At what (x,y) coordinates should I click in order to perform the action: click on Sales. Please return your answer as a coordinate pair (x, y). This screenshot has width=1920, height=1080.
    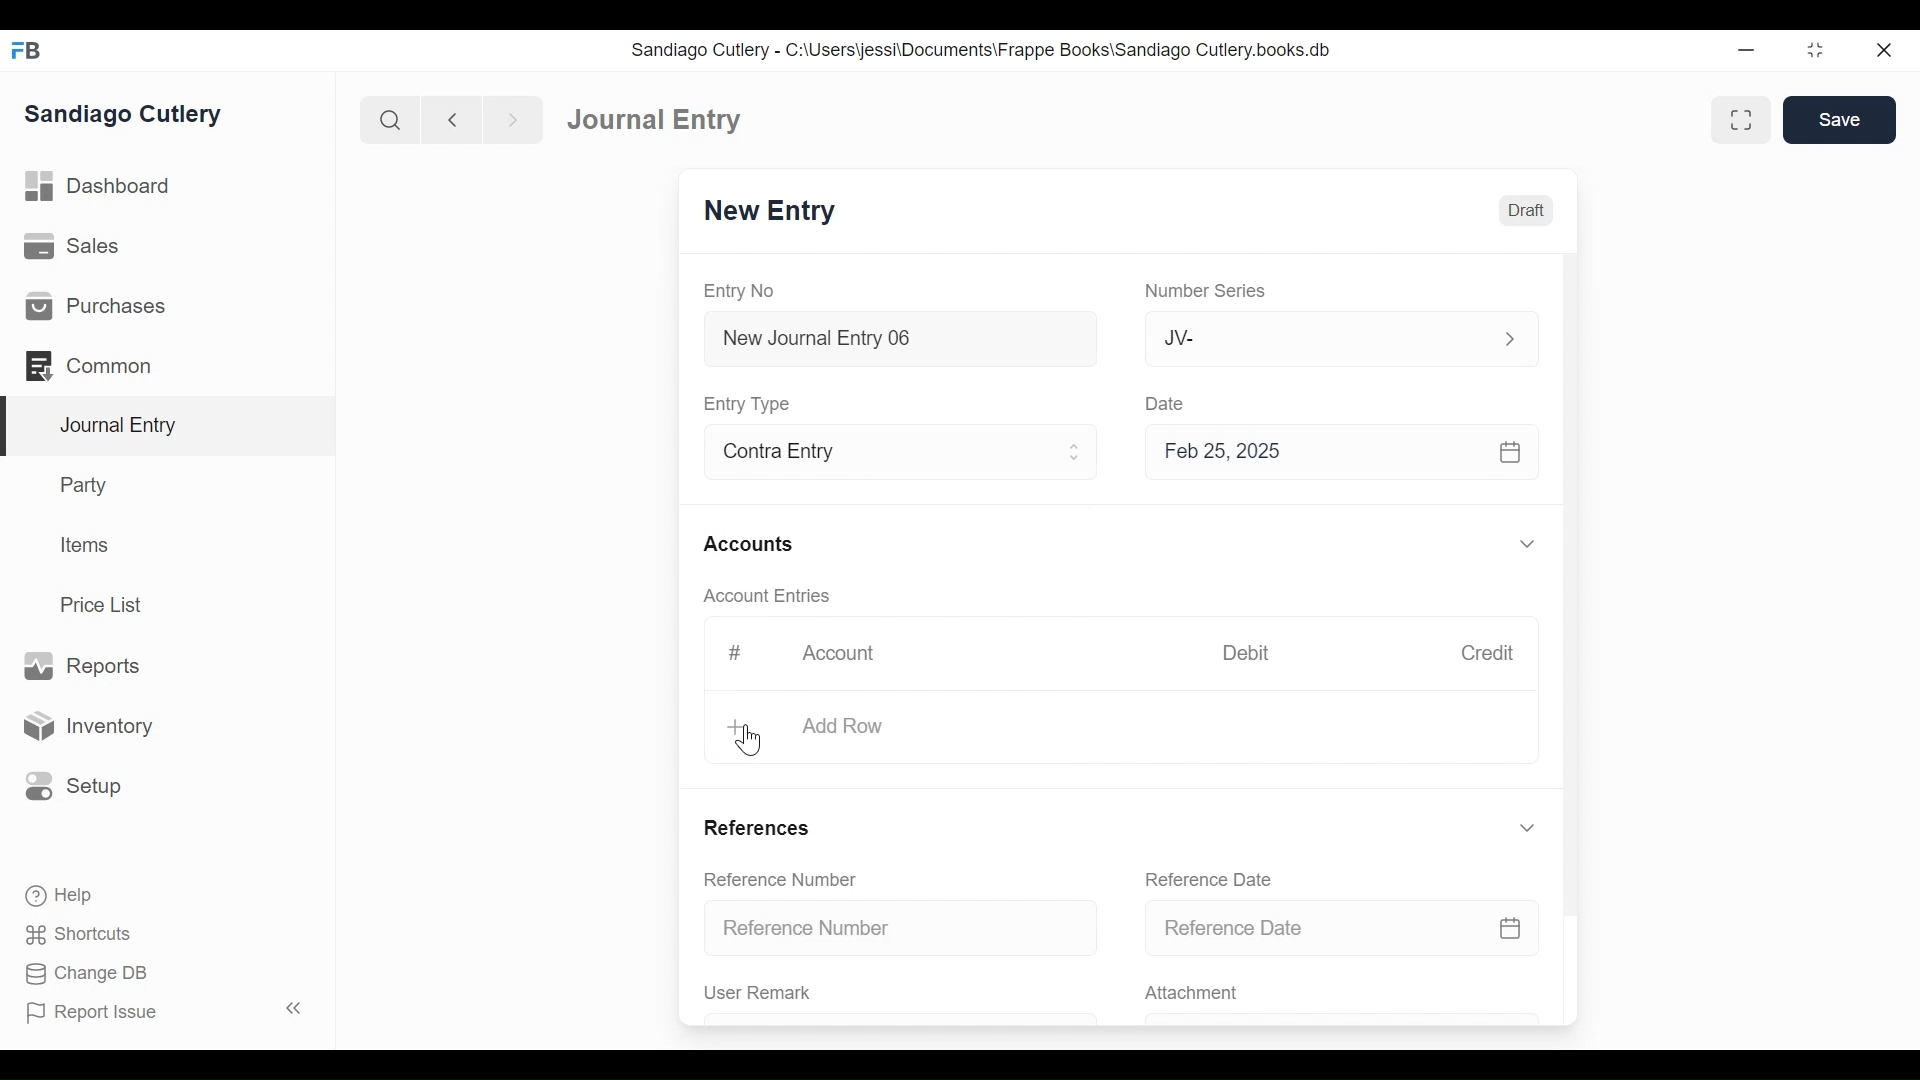
    Looking at the image, I should click on (79, 247).